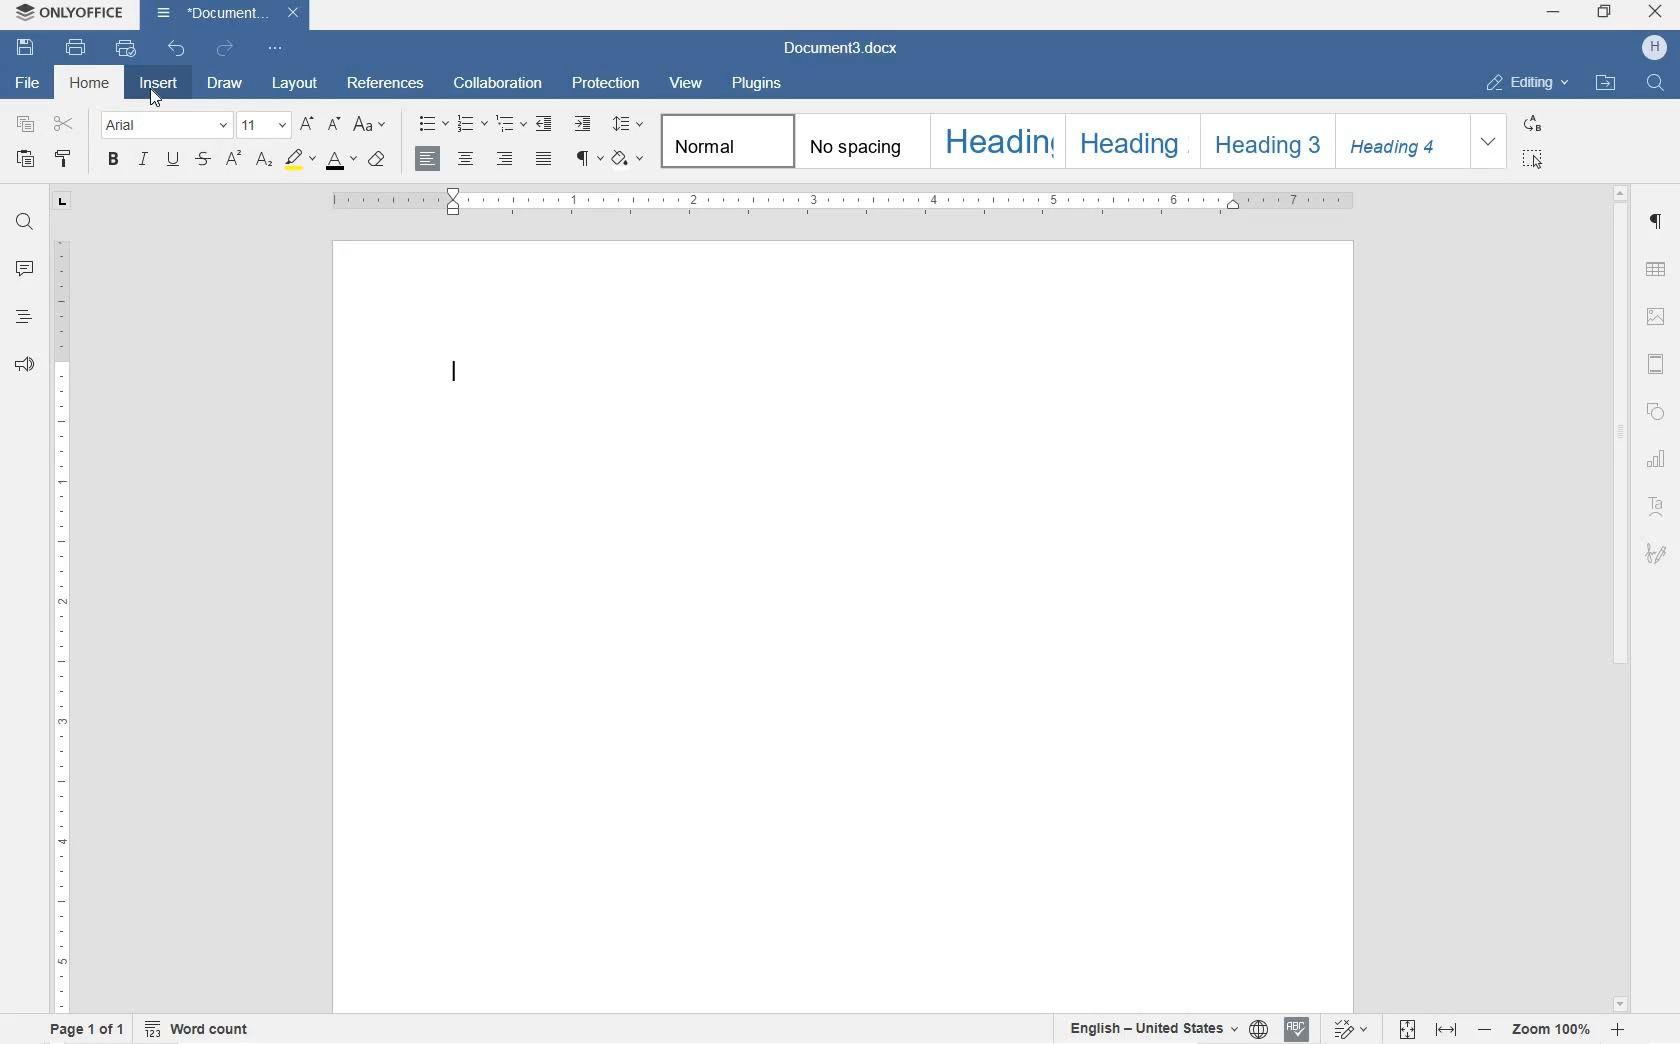 The height and width of the screenshot is (1044, 1680). Describe the element at coordinates (385, 85) in the screenshot. I see `REFERENCES` at that location.